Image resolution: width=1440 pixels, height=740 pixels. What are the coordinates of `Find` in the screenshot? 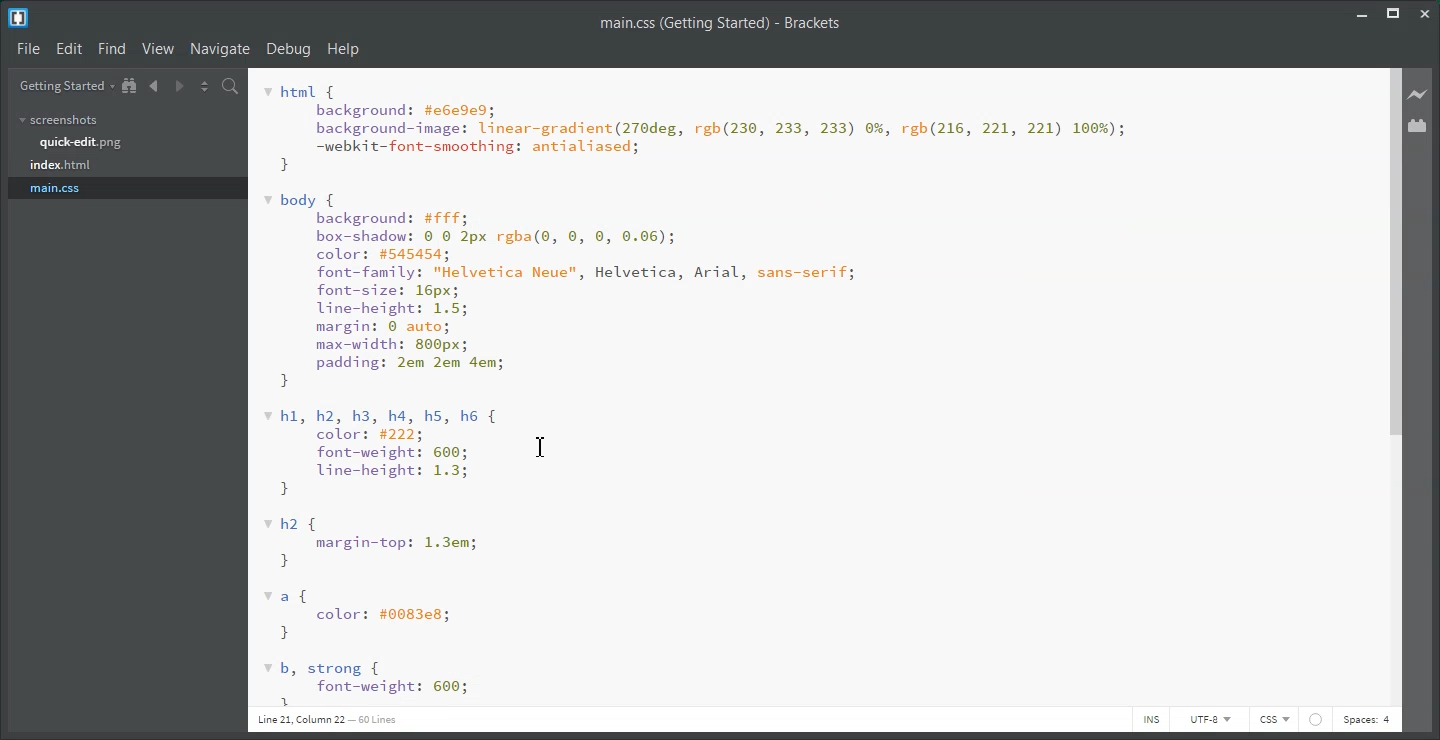 It's located at (113, 49).